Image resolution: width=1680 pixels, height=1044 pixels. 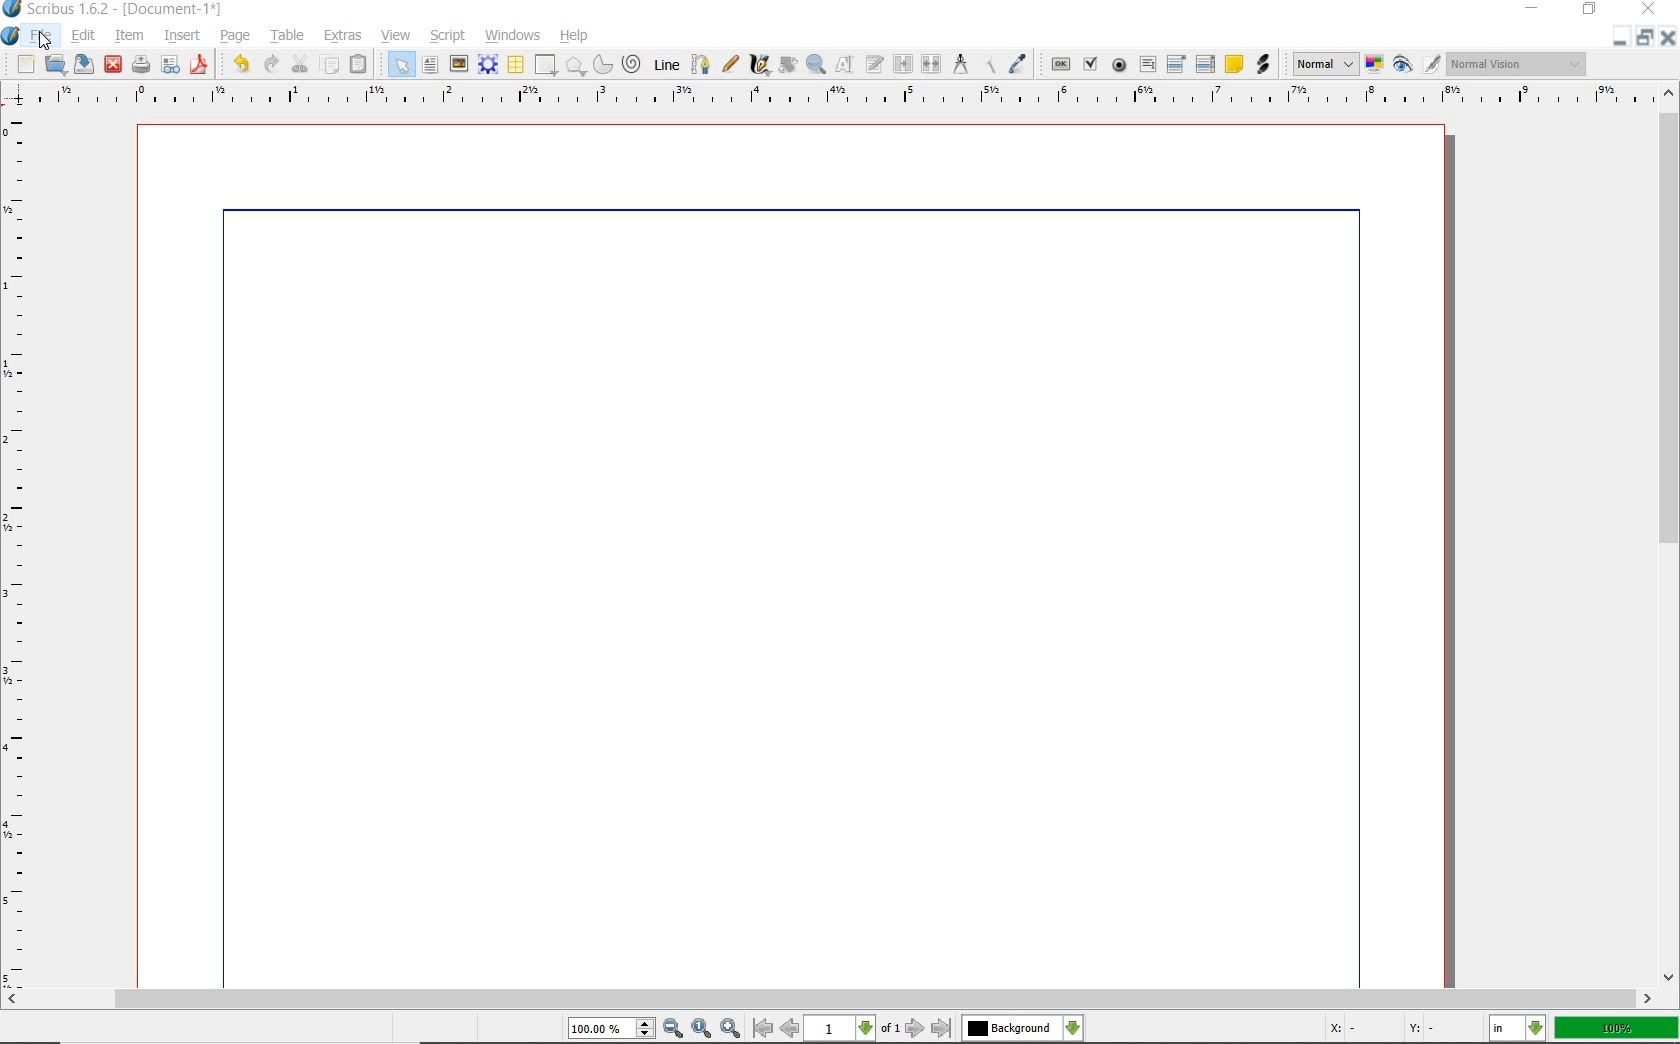 I want to click on Bezier curve, so click(x=700, y=64).